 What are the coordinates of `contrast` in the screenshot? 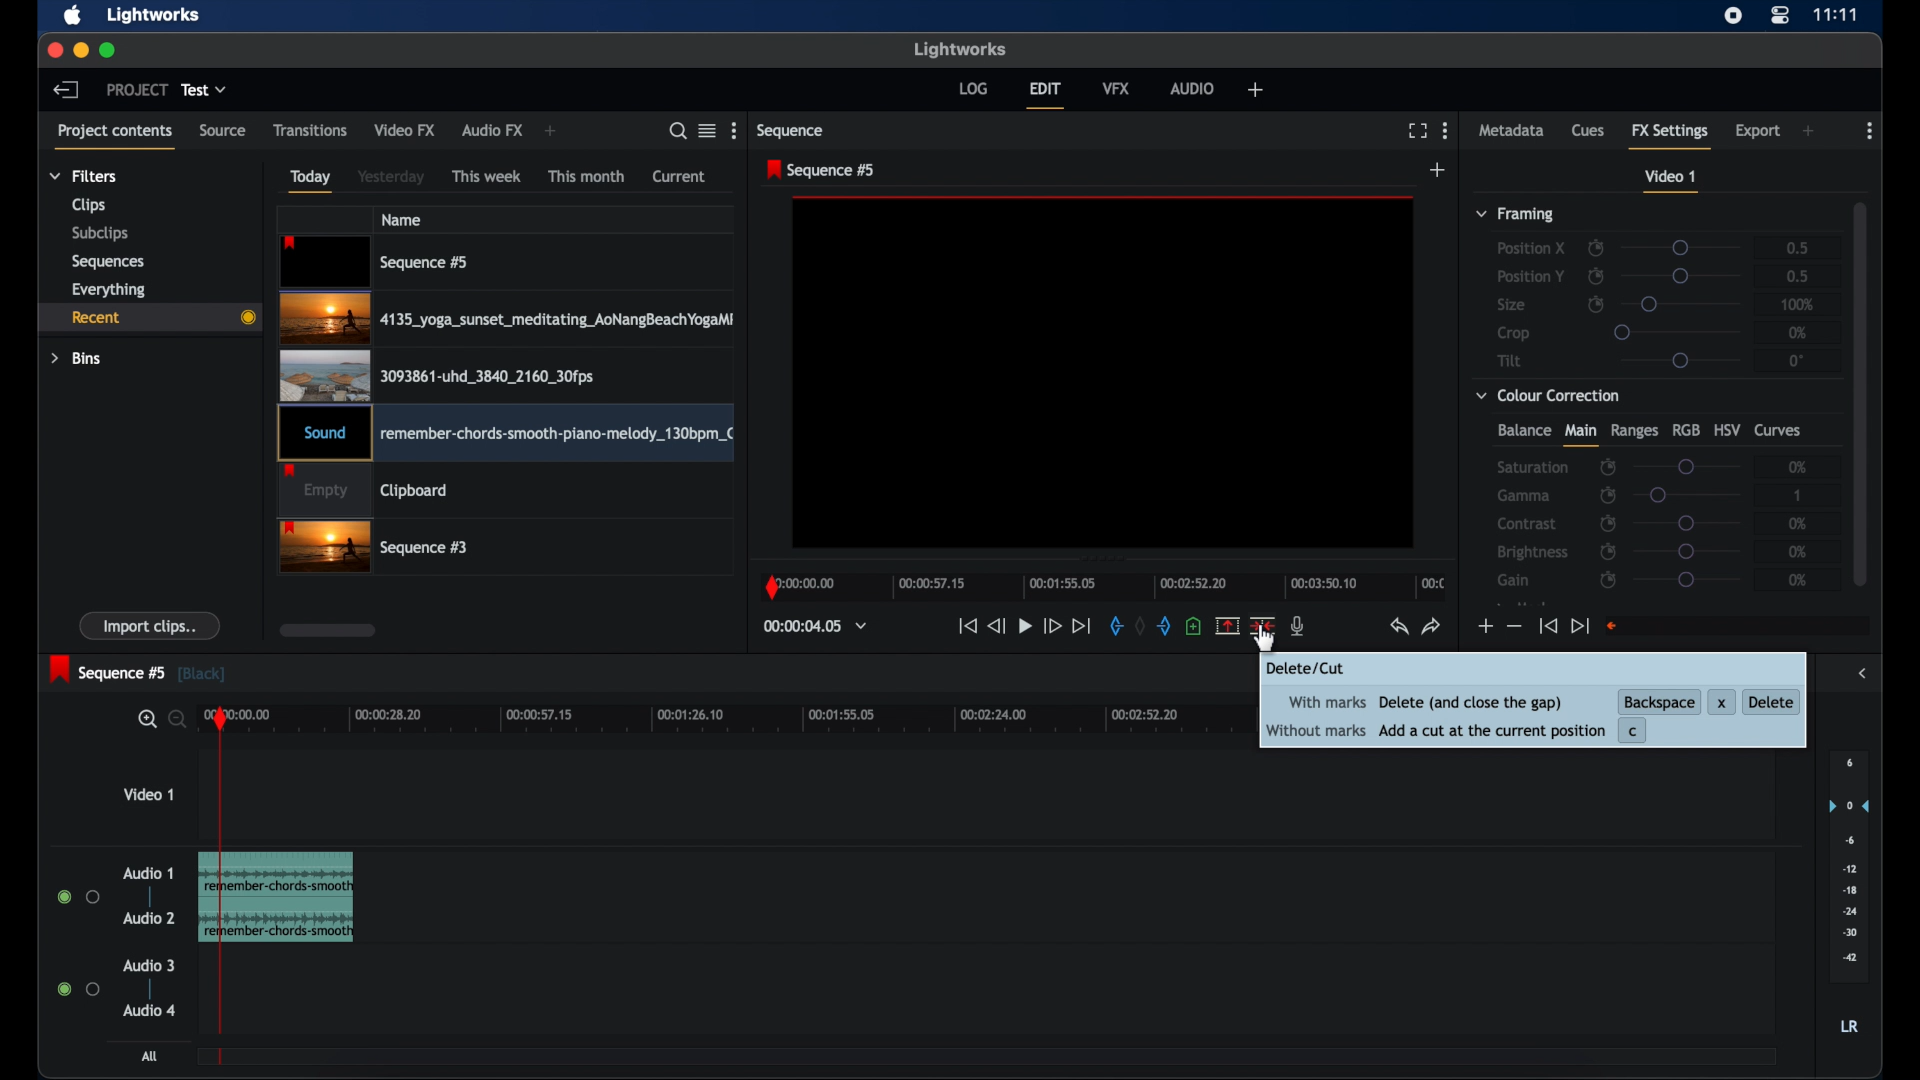 It's located at (1526, 523).